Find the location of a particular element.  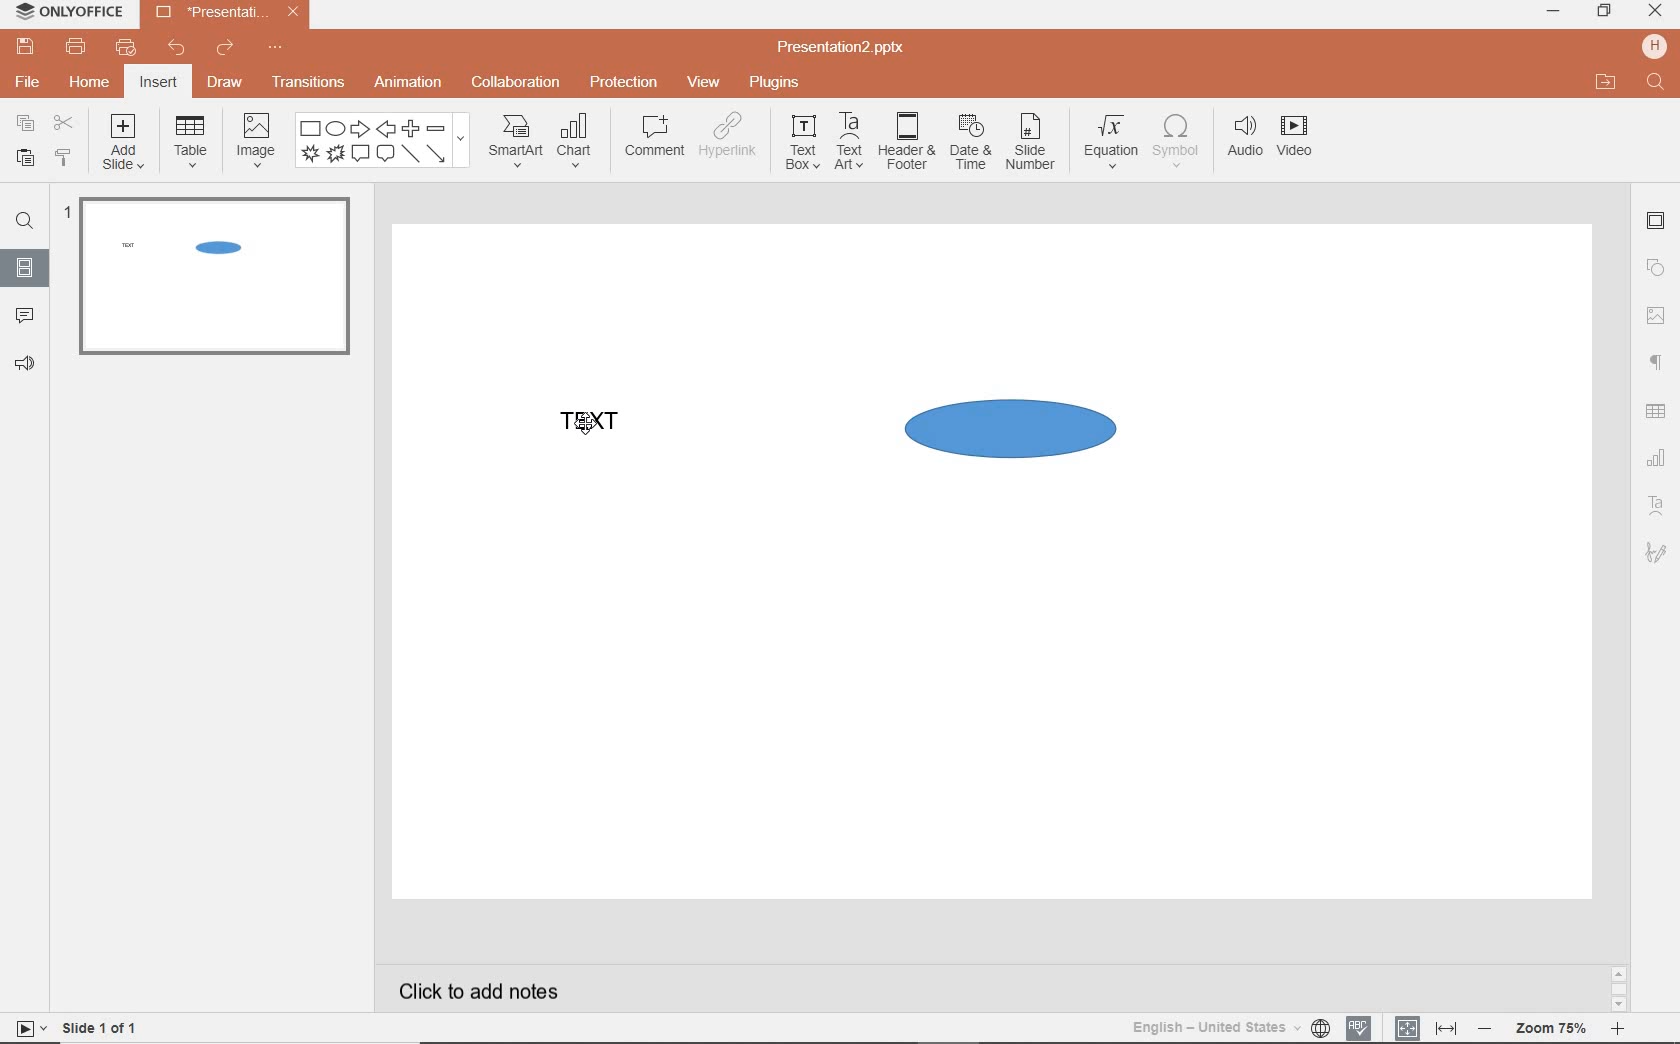

symbol is located at coordinates (1173, 145).